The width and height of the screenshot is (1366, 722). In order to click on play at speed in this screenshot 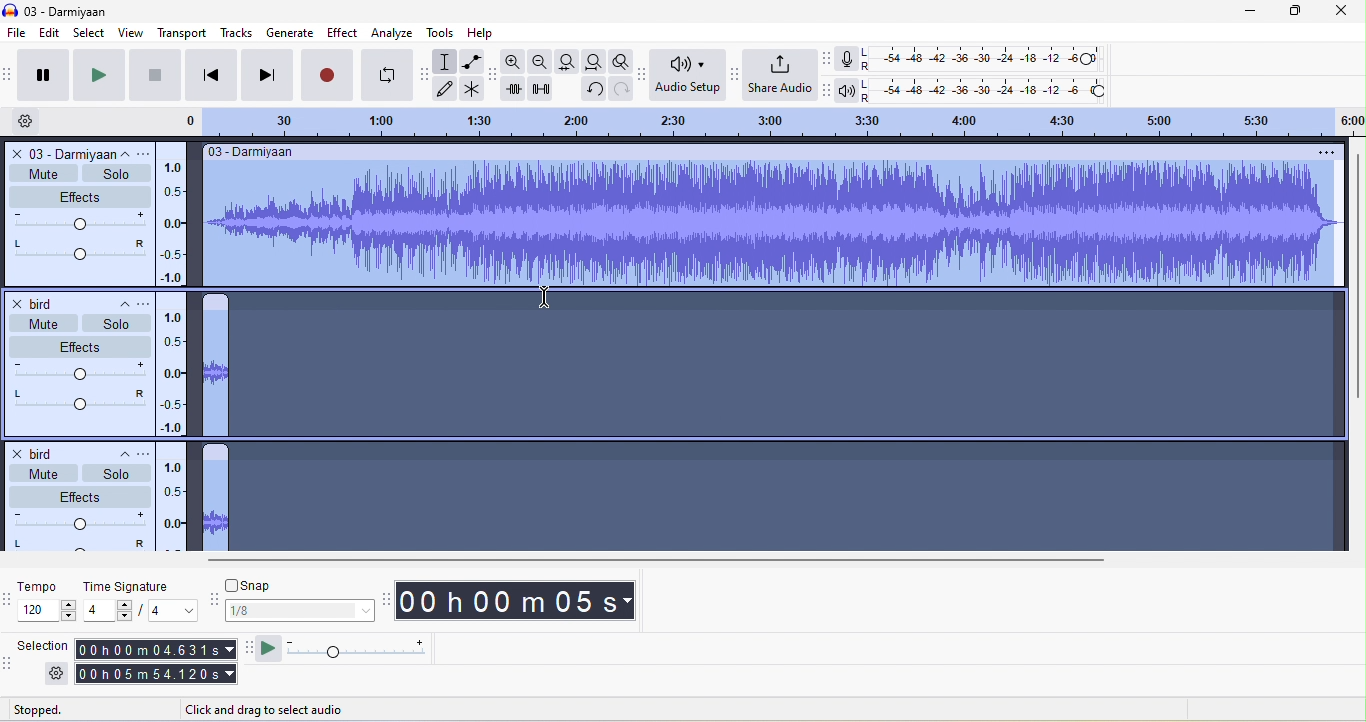, I will do `click(365, 649)`.